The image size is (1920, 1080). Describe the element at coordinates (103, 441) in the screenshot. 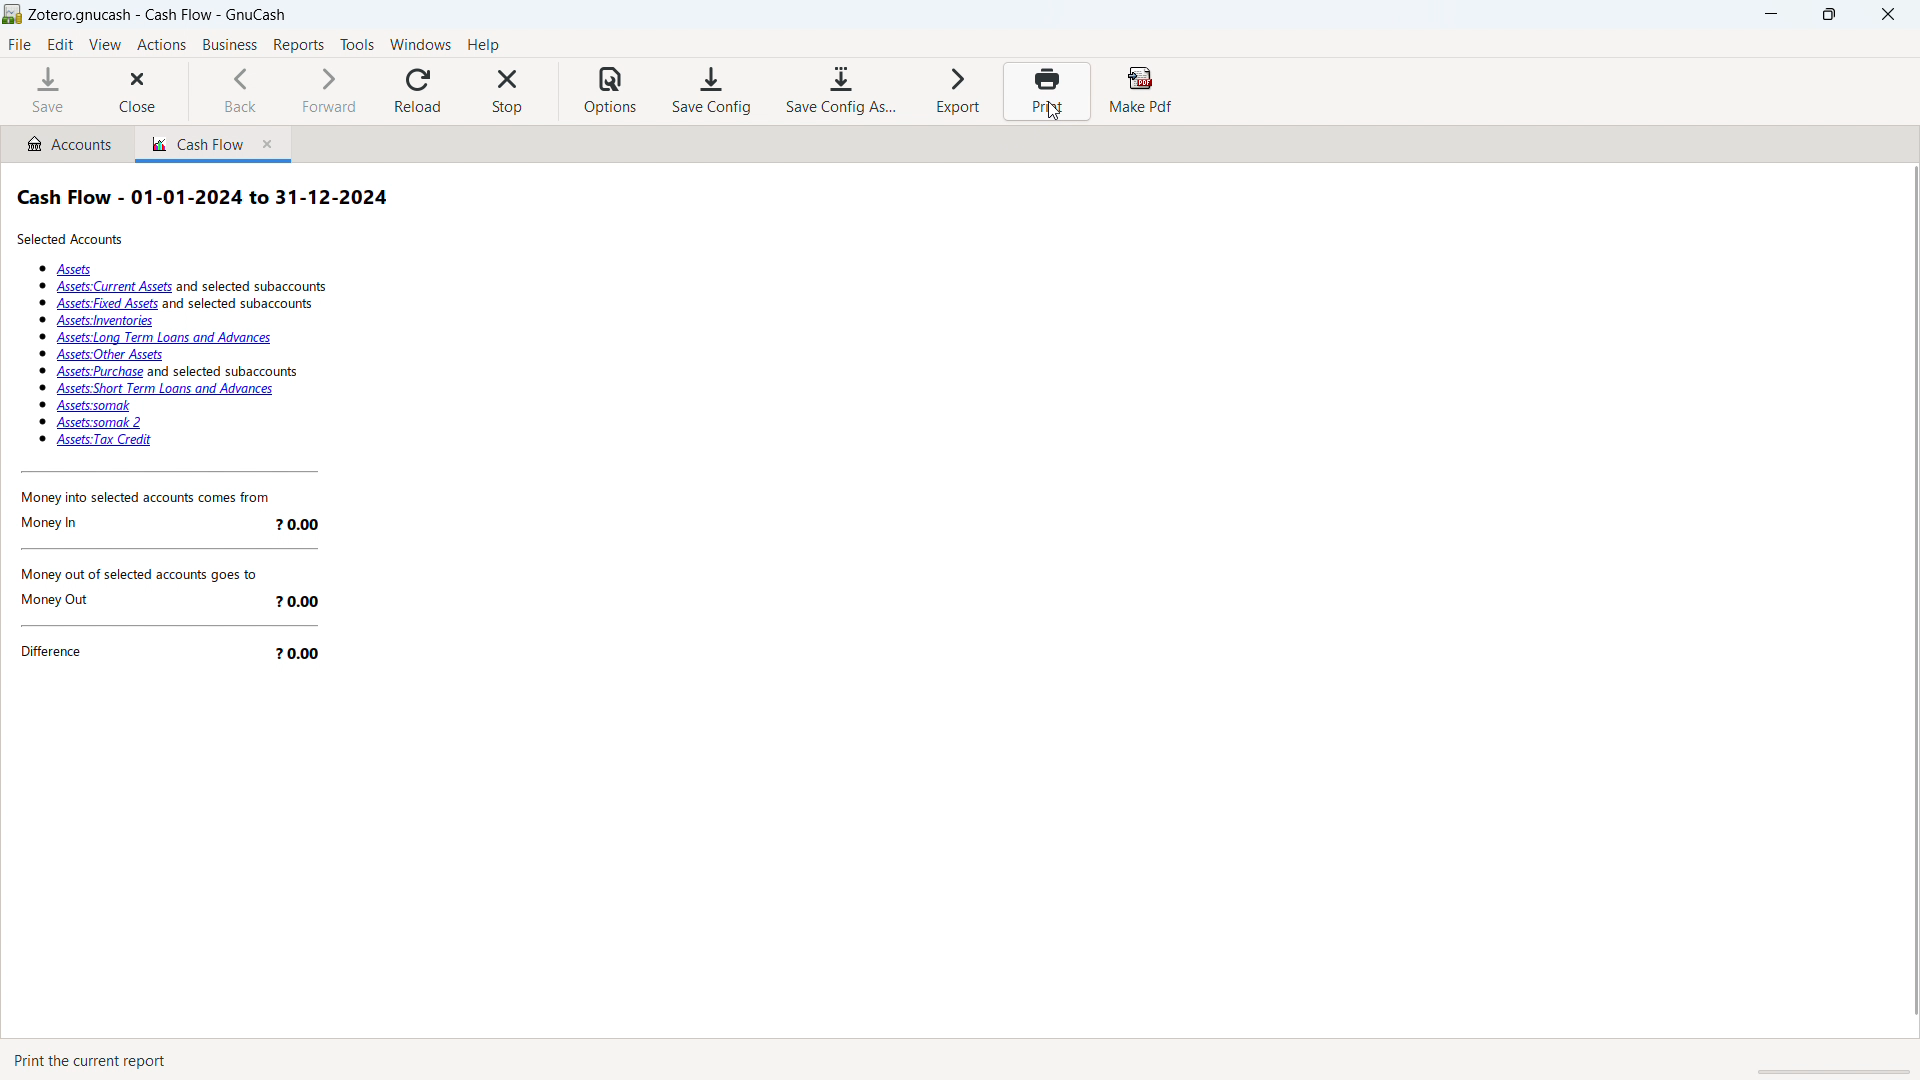

I see `Assets: tax credit` at that location.